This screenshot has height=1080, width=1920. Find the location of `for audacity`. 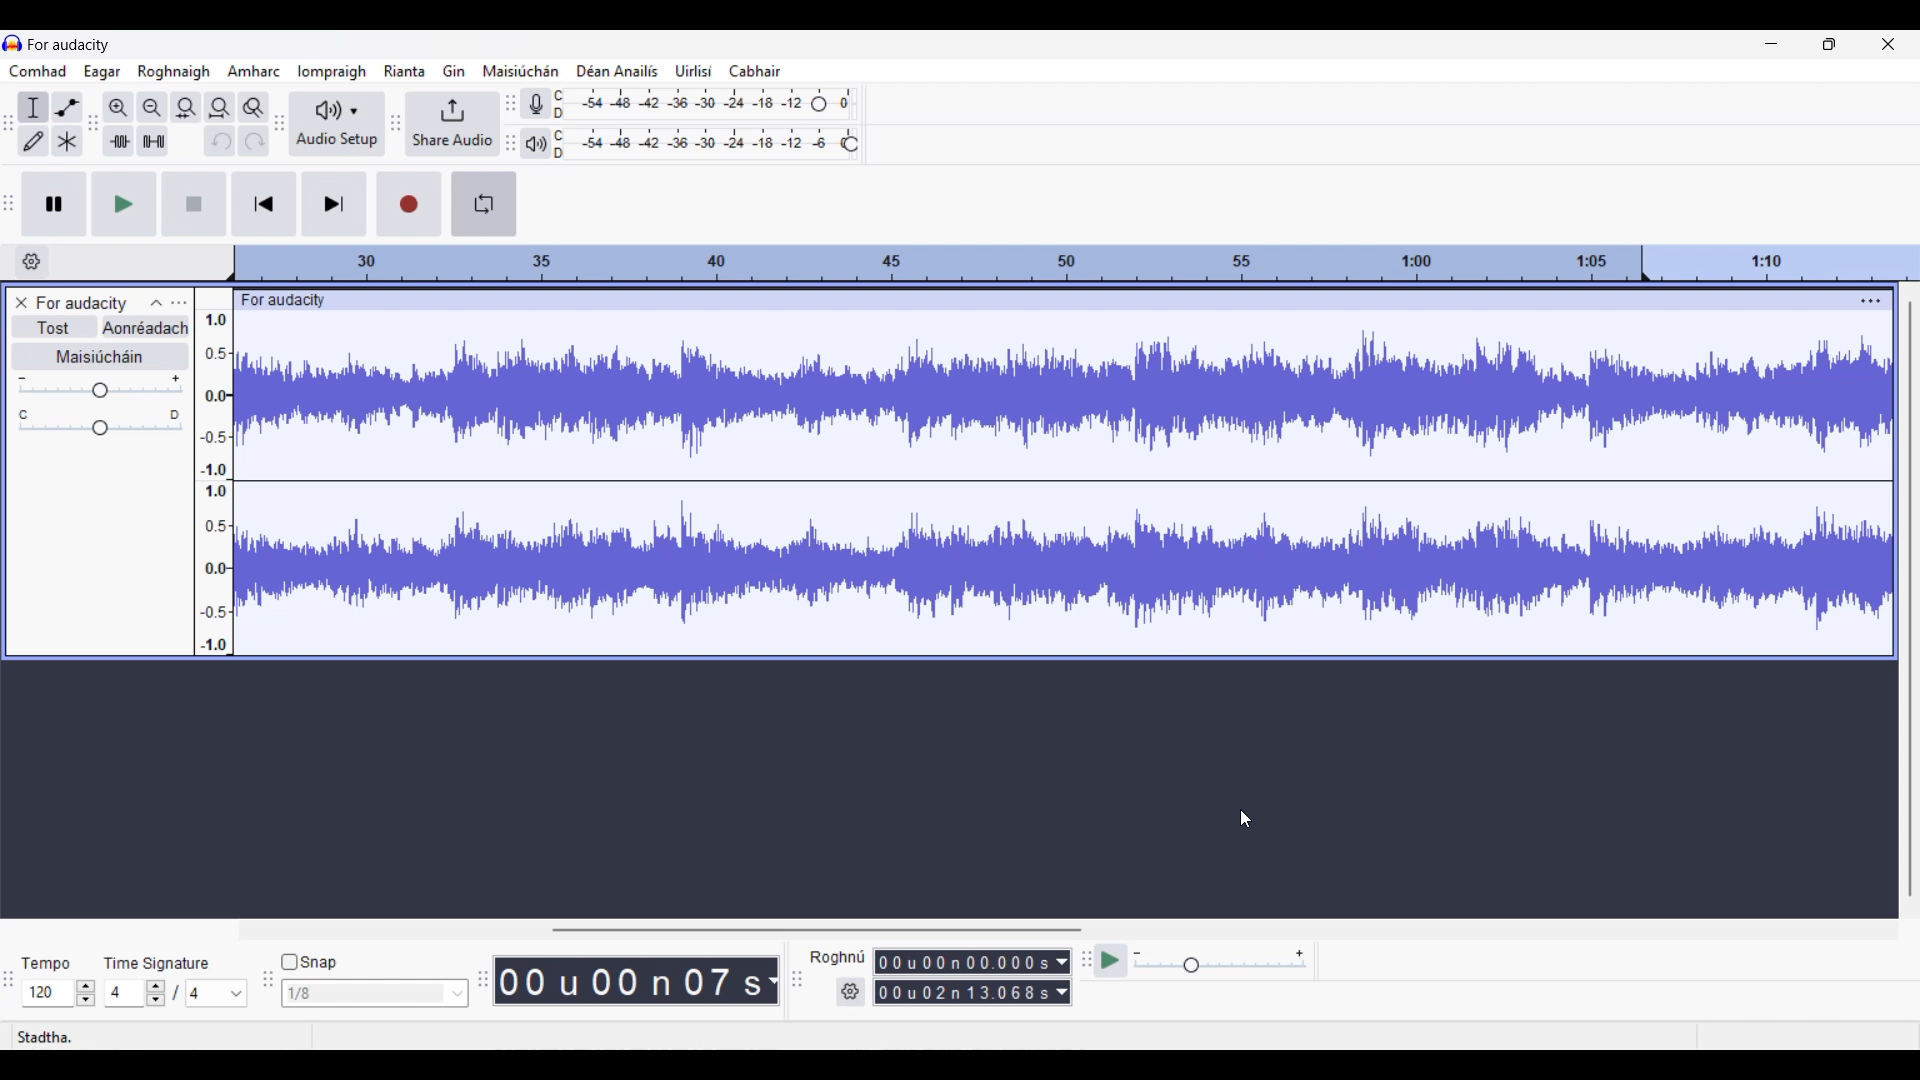

for audacity is located at coordinates (299, 299).